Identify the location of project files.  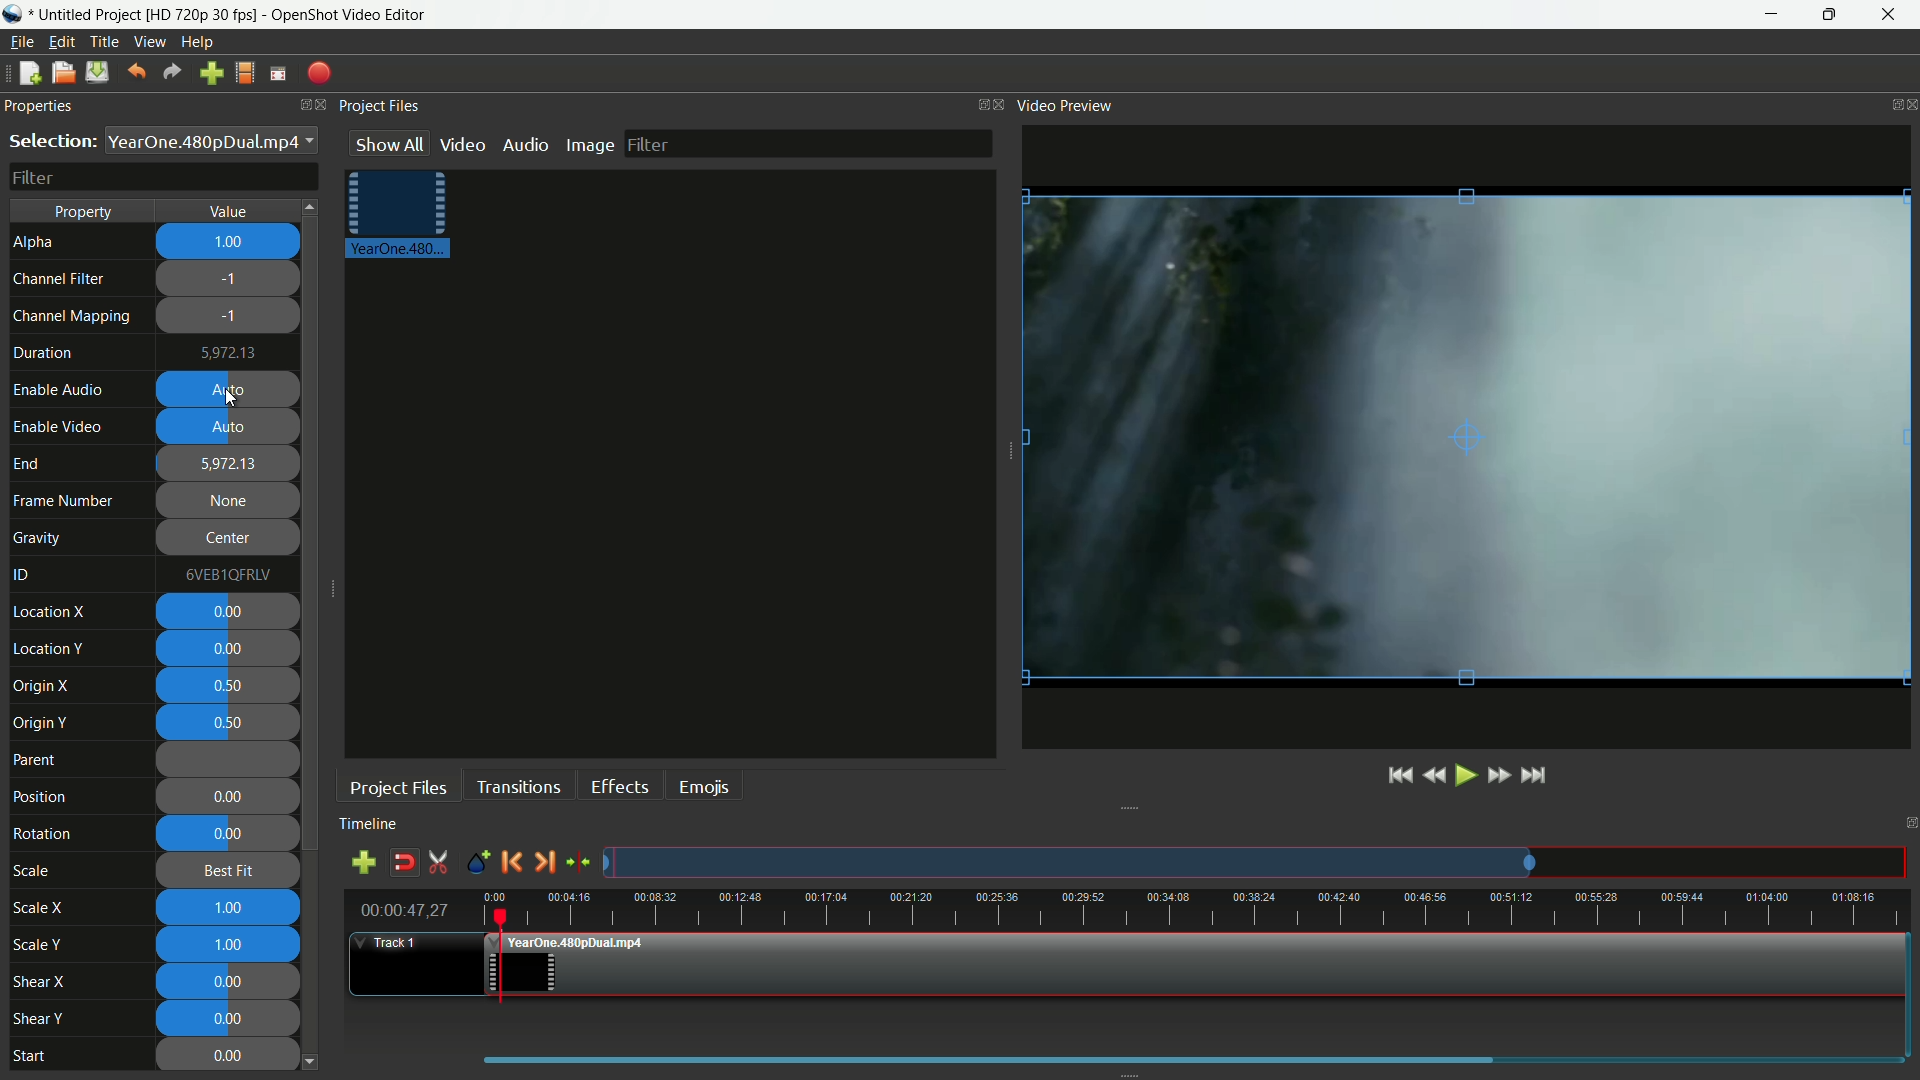
(398, 787).